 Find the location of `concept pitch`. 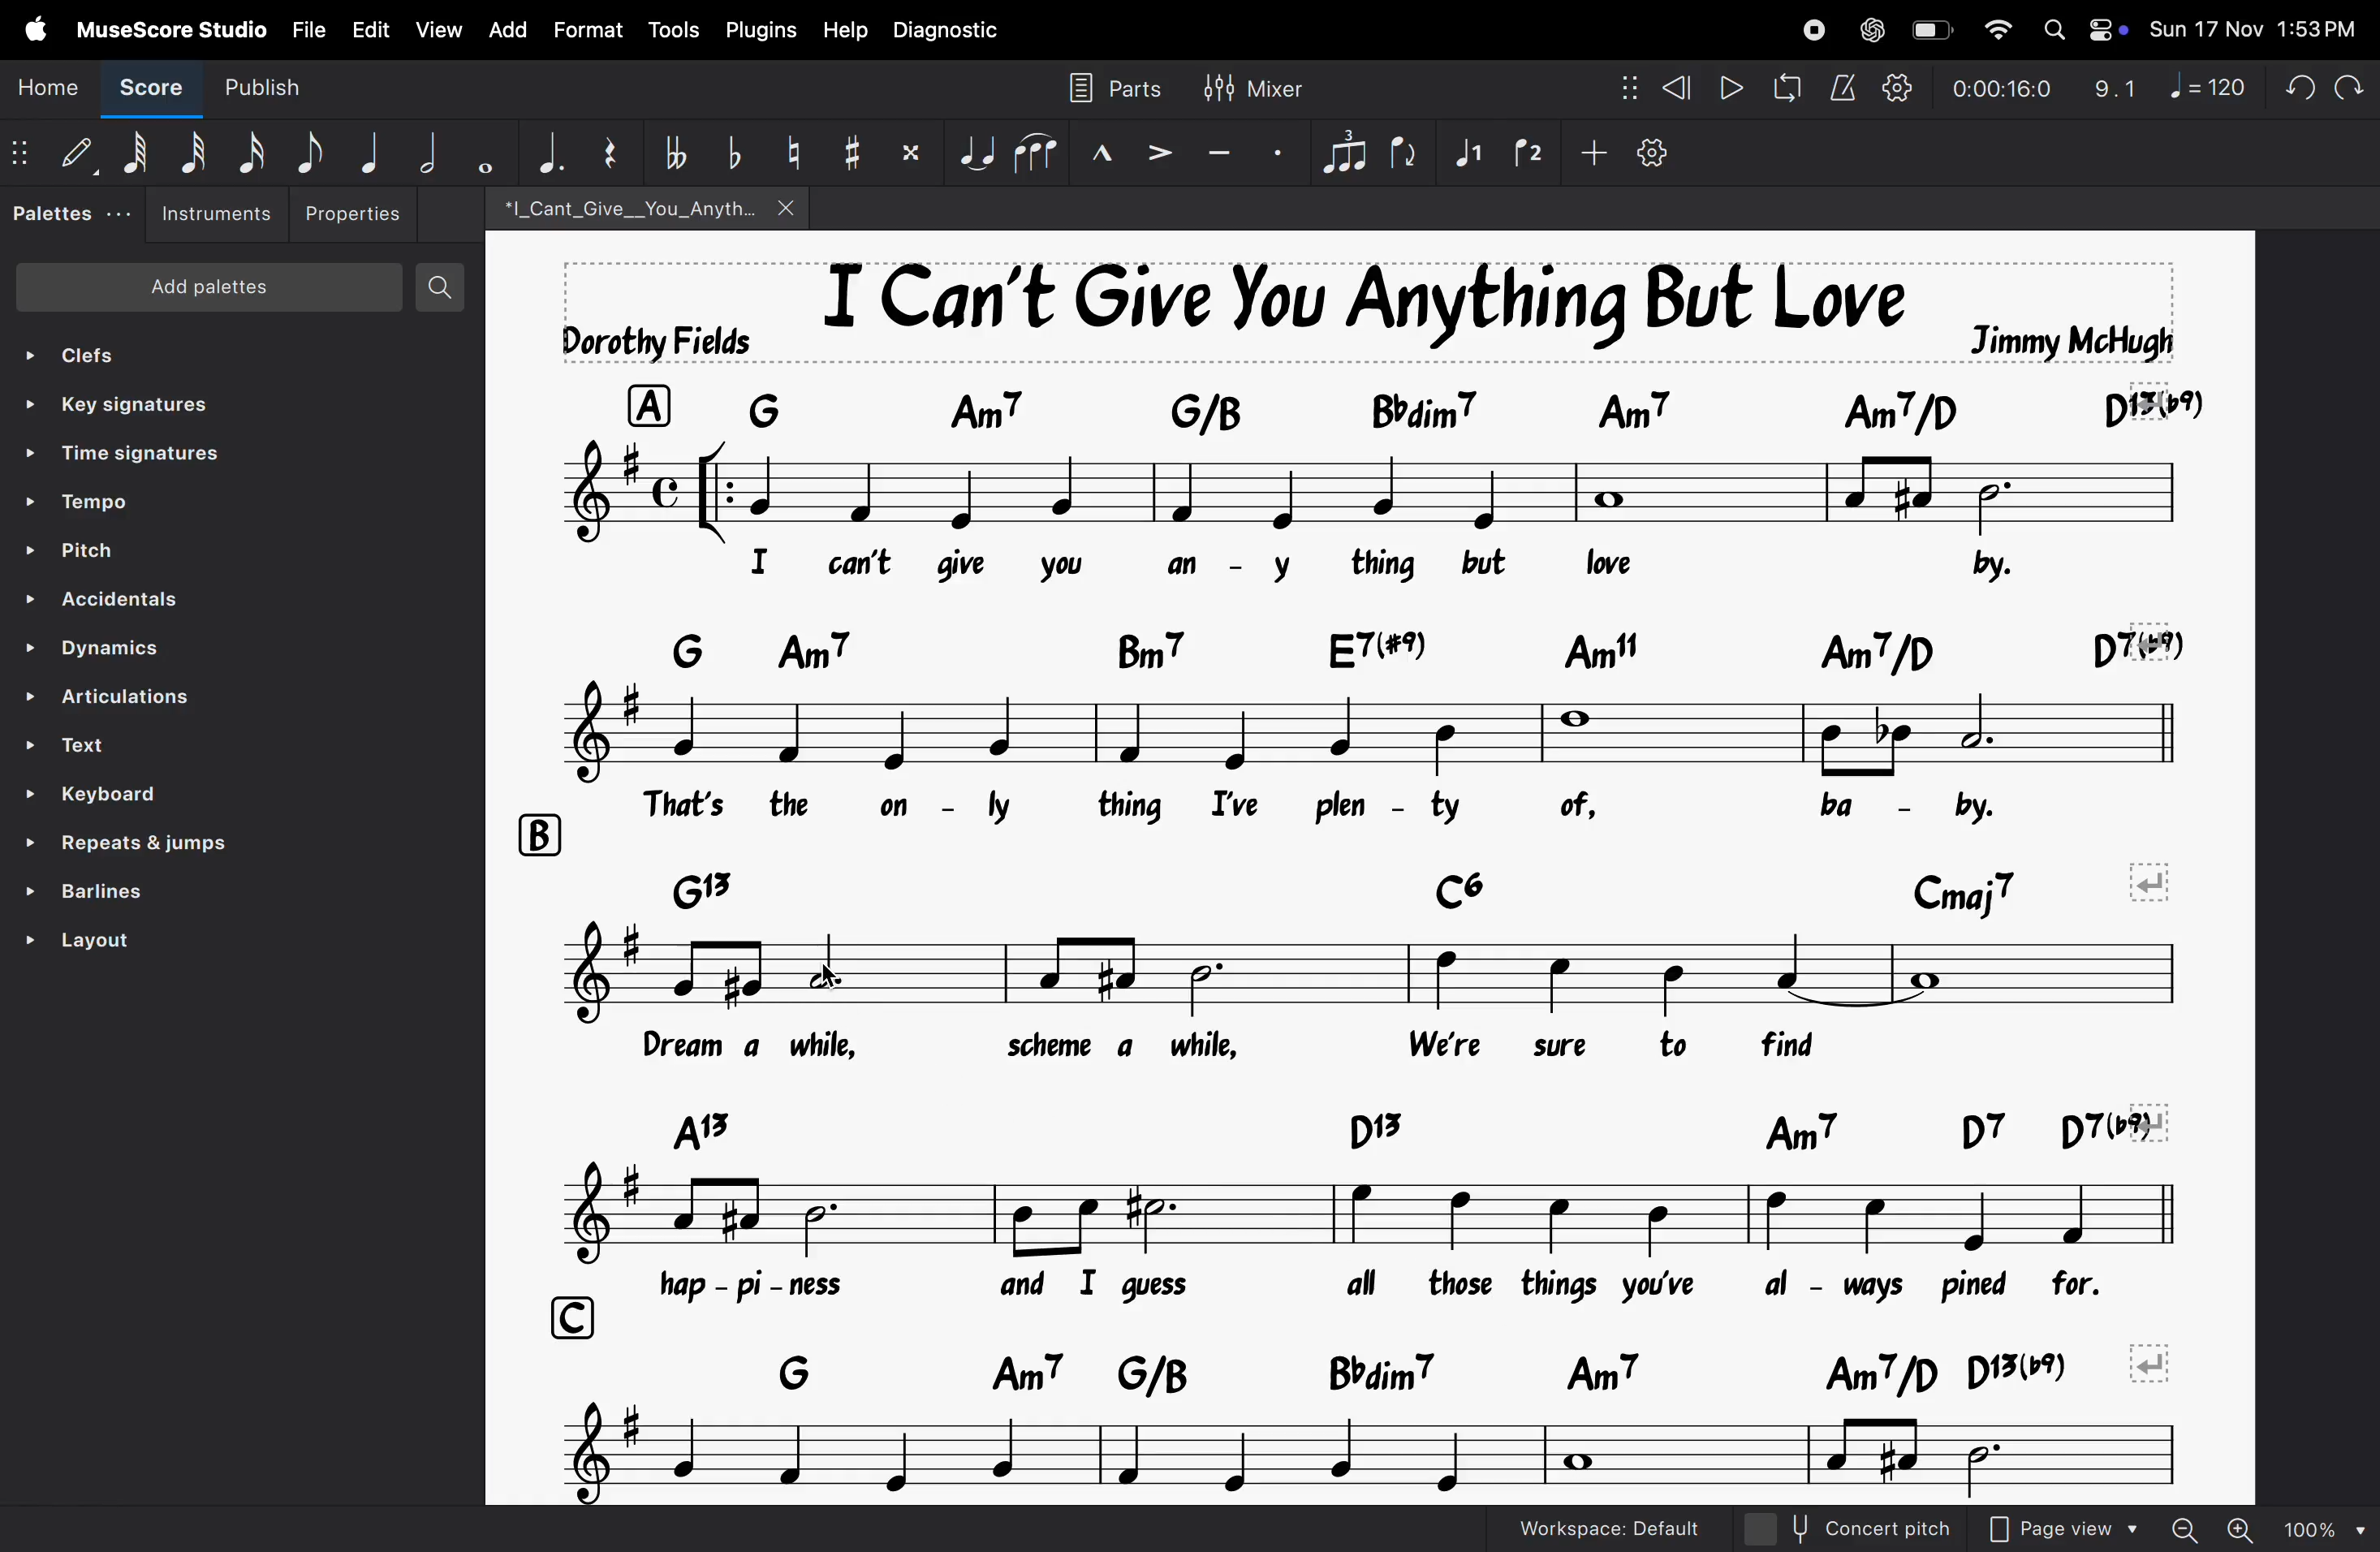

concept pitch is located at coordinates (1882, 1527).